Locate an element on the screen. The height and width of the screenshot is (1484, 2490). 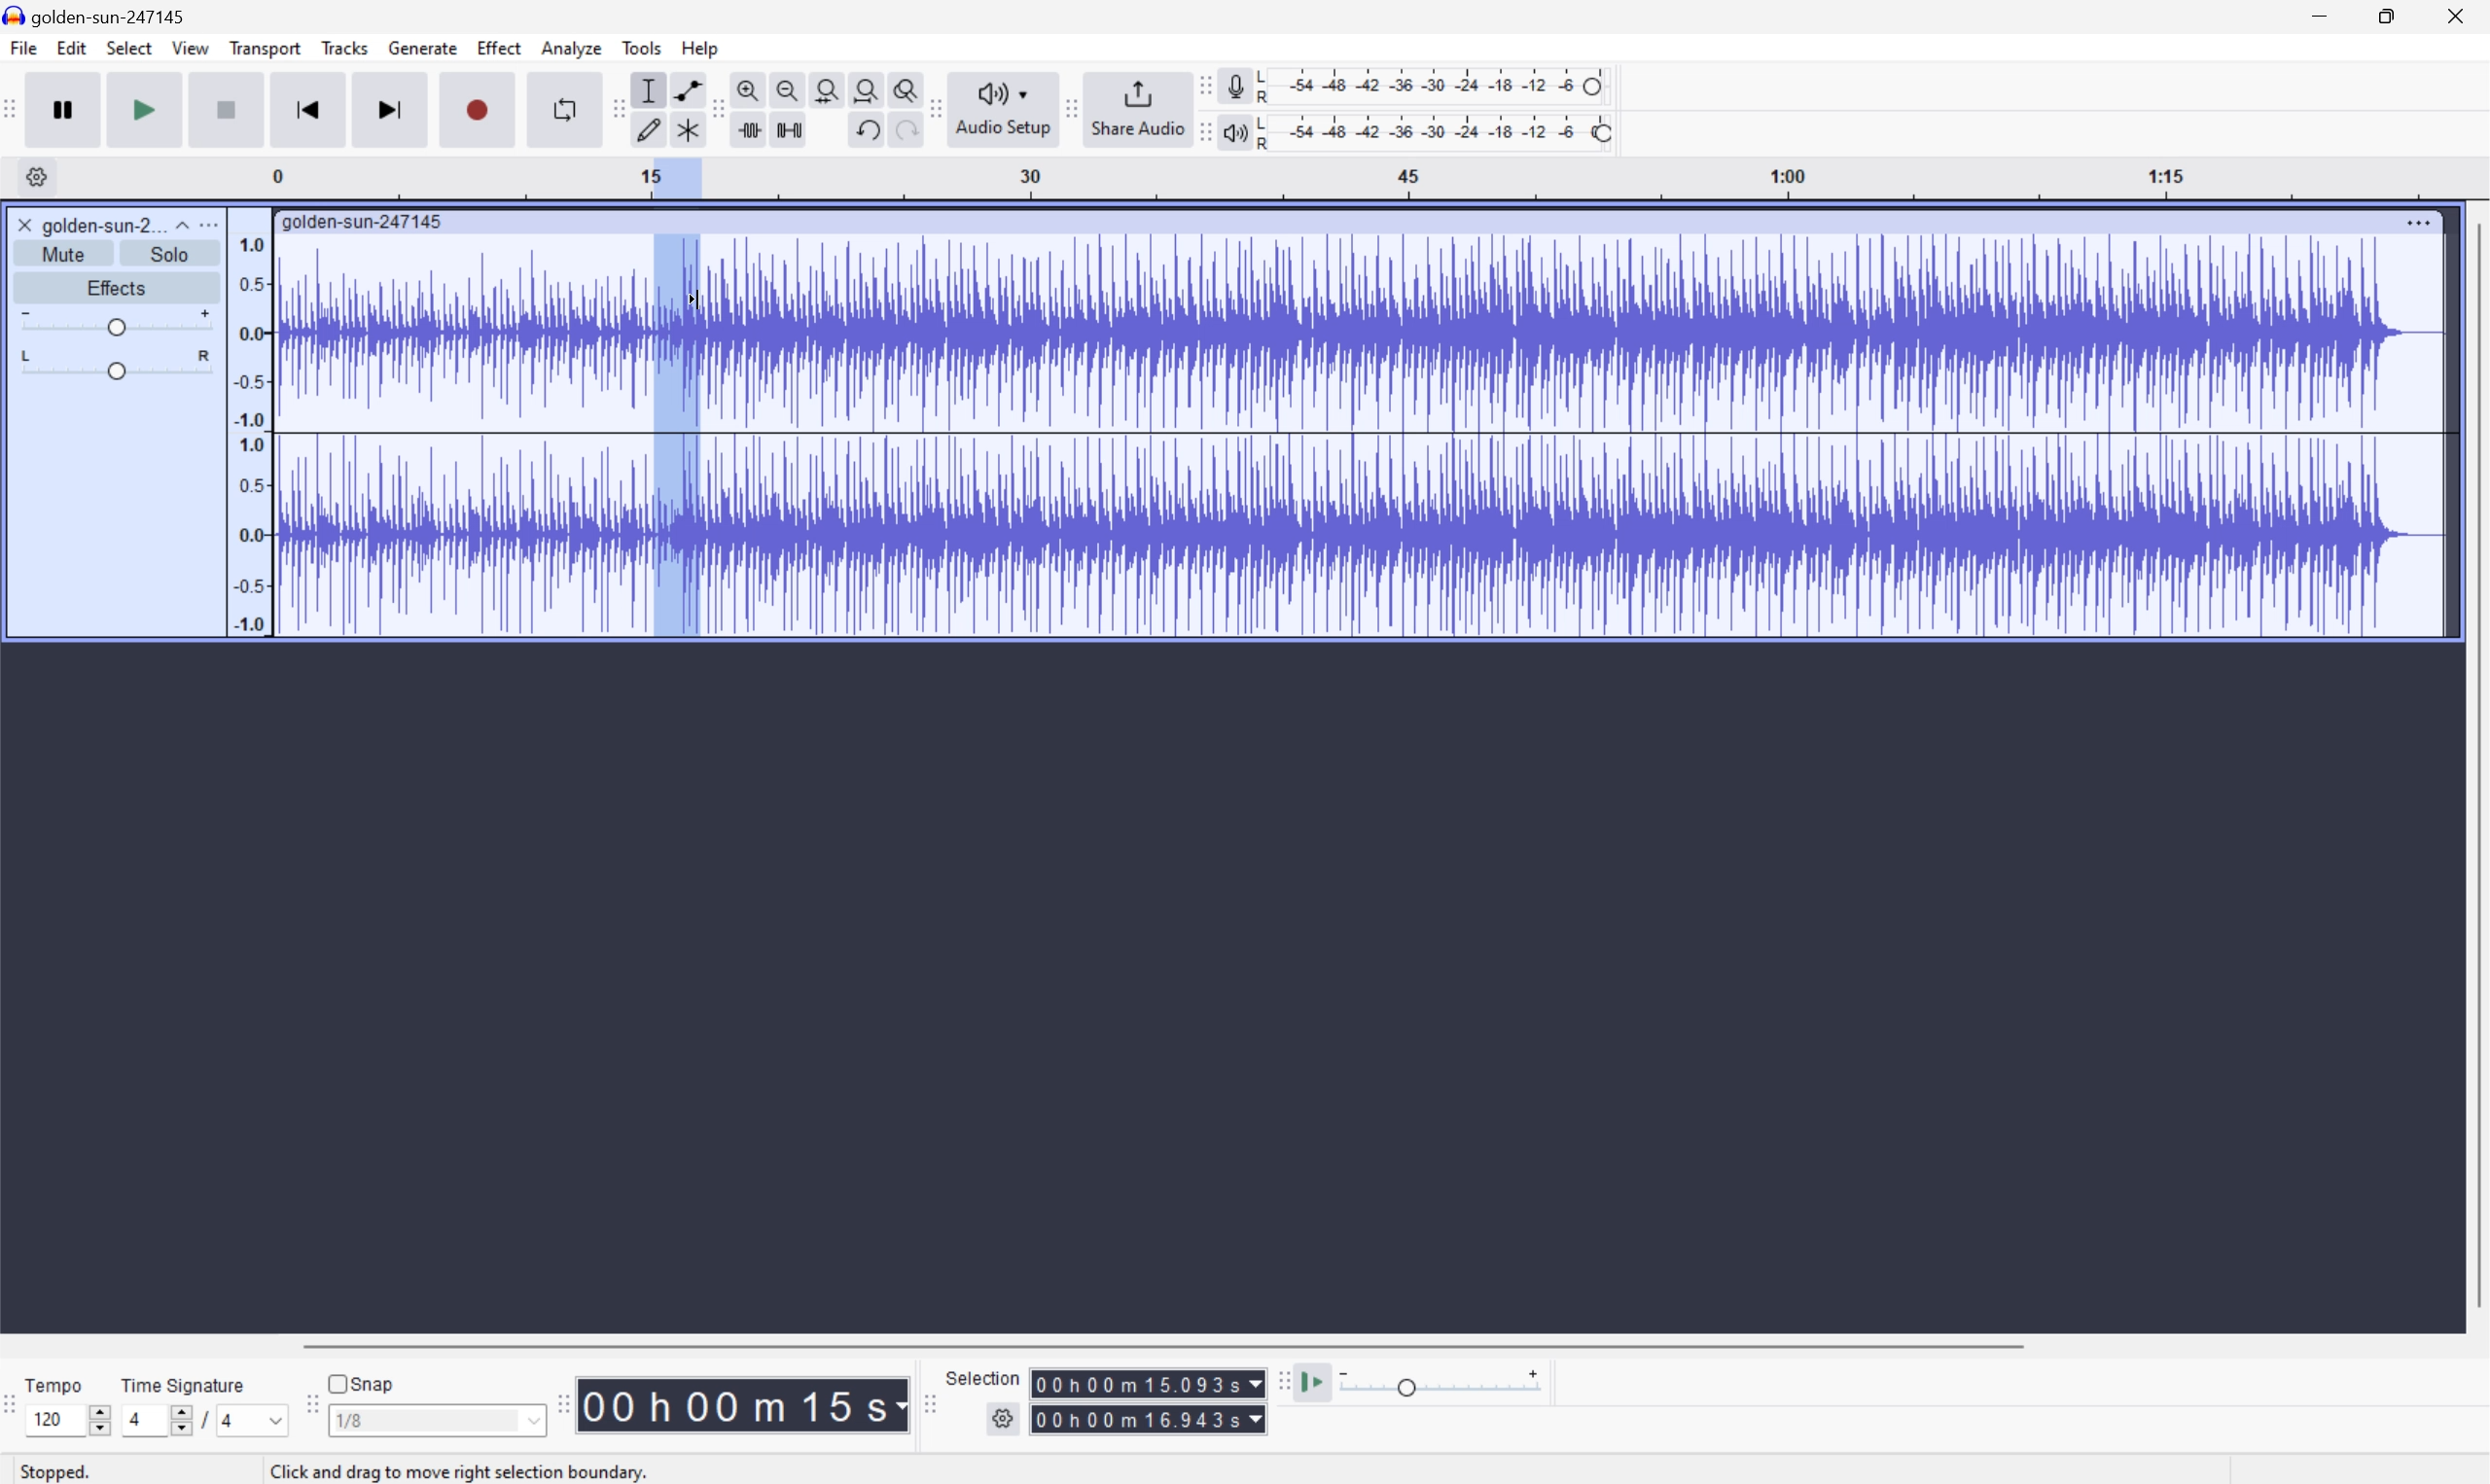
Scroll Bar is located at coordinates (2474, 767).